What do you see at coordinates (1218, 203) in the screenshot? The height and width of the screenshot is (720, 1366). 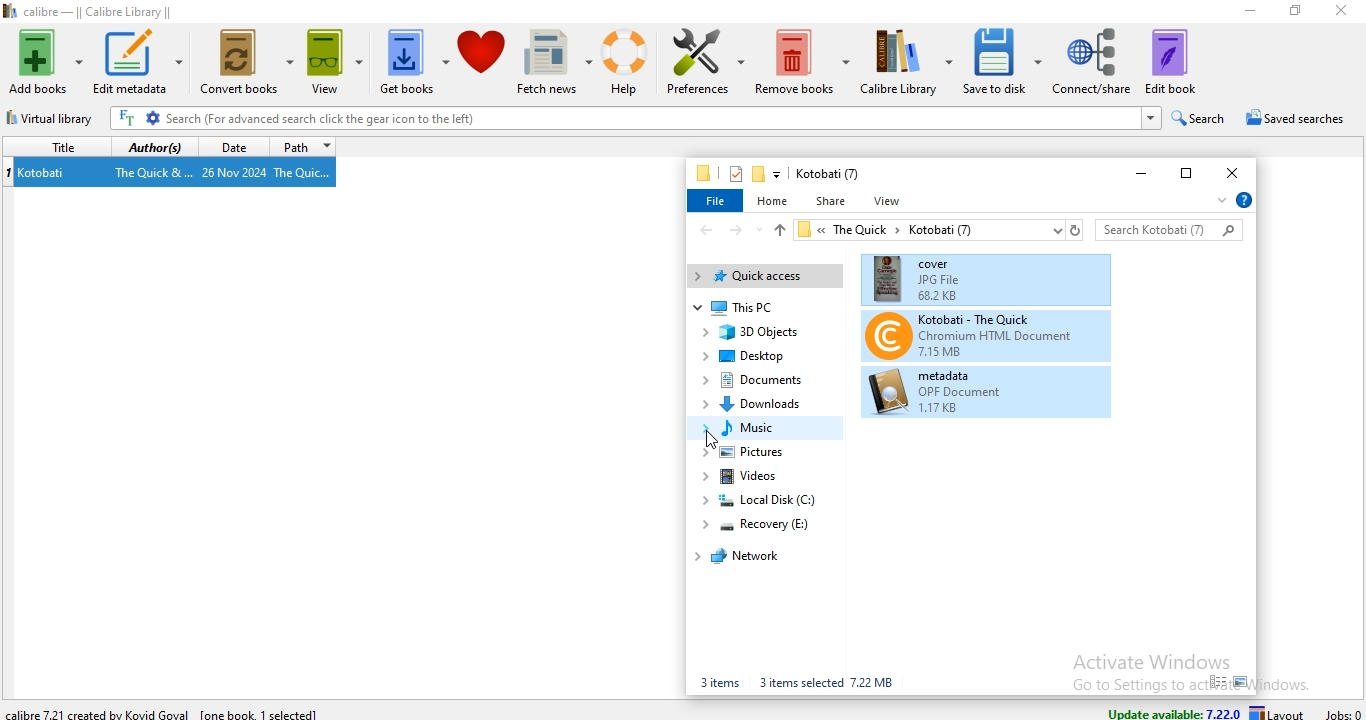 I see `expand` at bounding box center [1218, 203].